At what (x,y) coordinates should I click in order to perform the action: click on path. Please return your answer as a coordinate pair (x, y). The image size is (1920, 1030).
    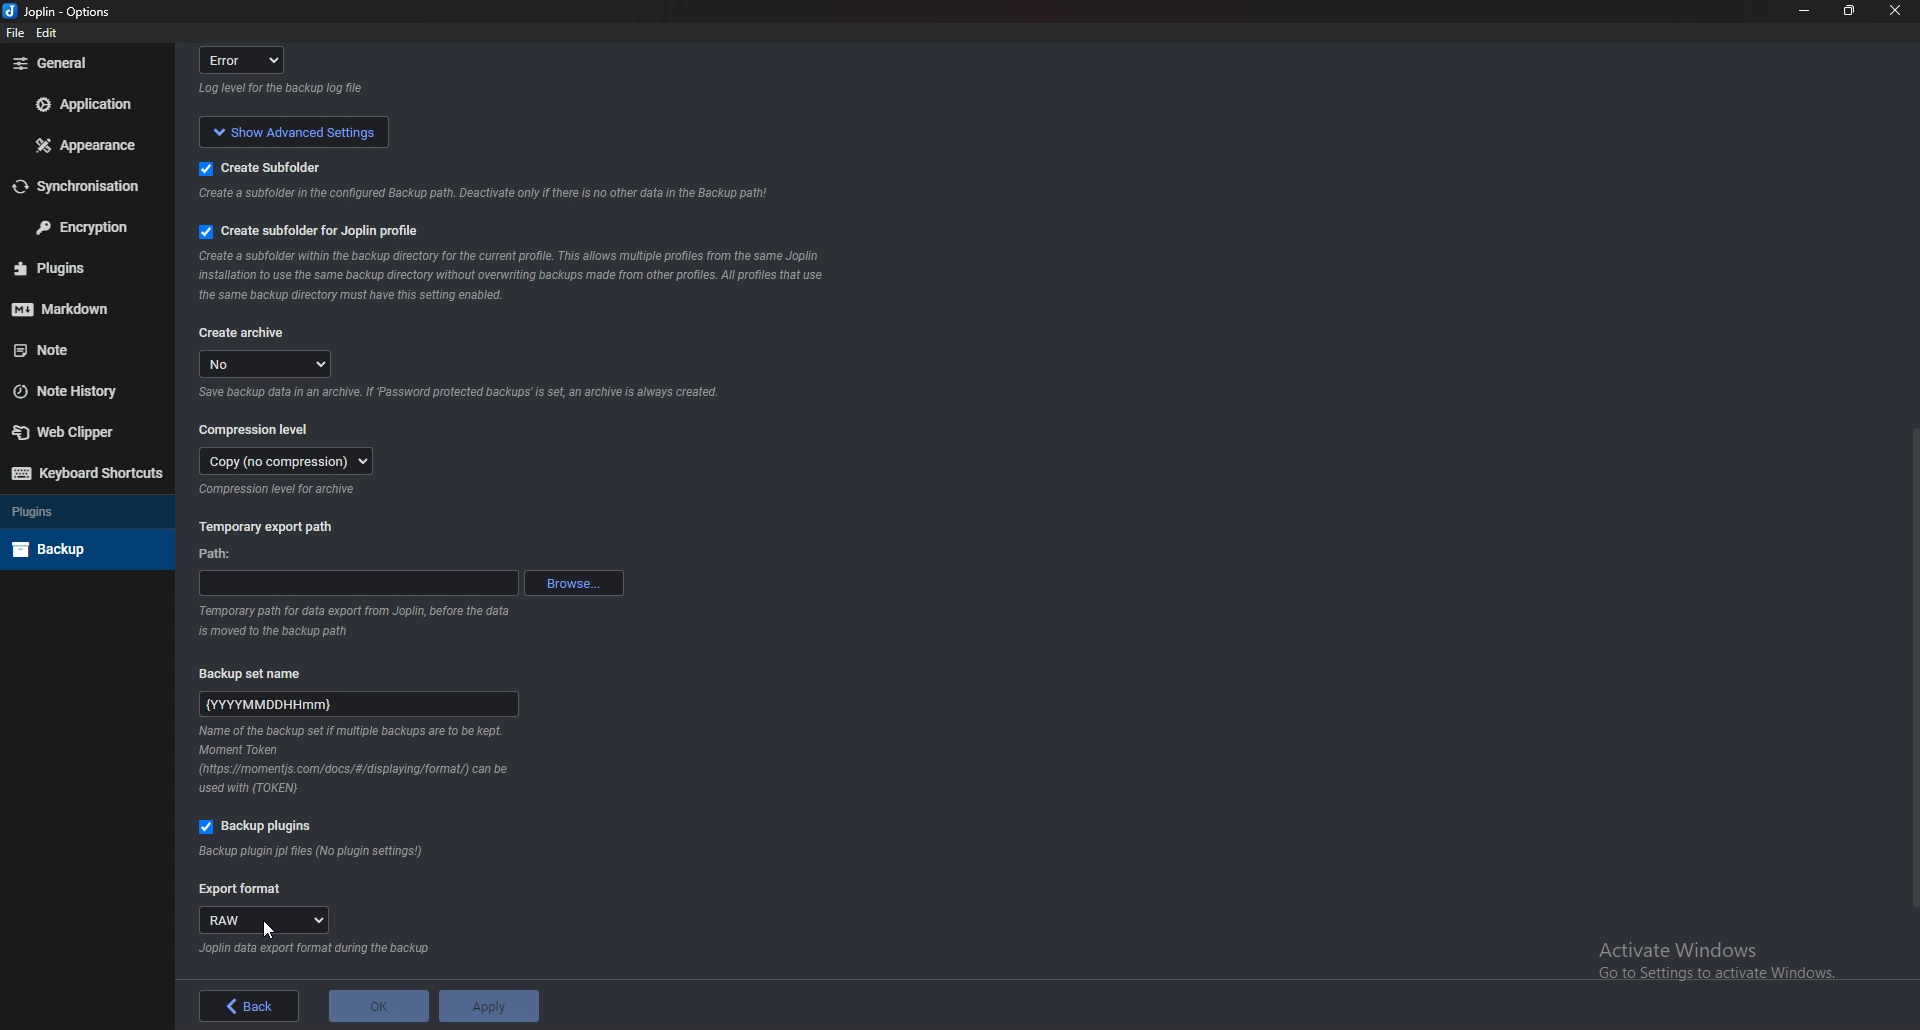
    Looking at the image, I should click on (358, 583).